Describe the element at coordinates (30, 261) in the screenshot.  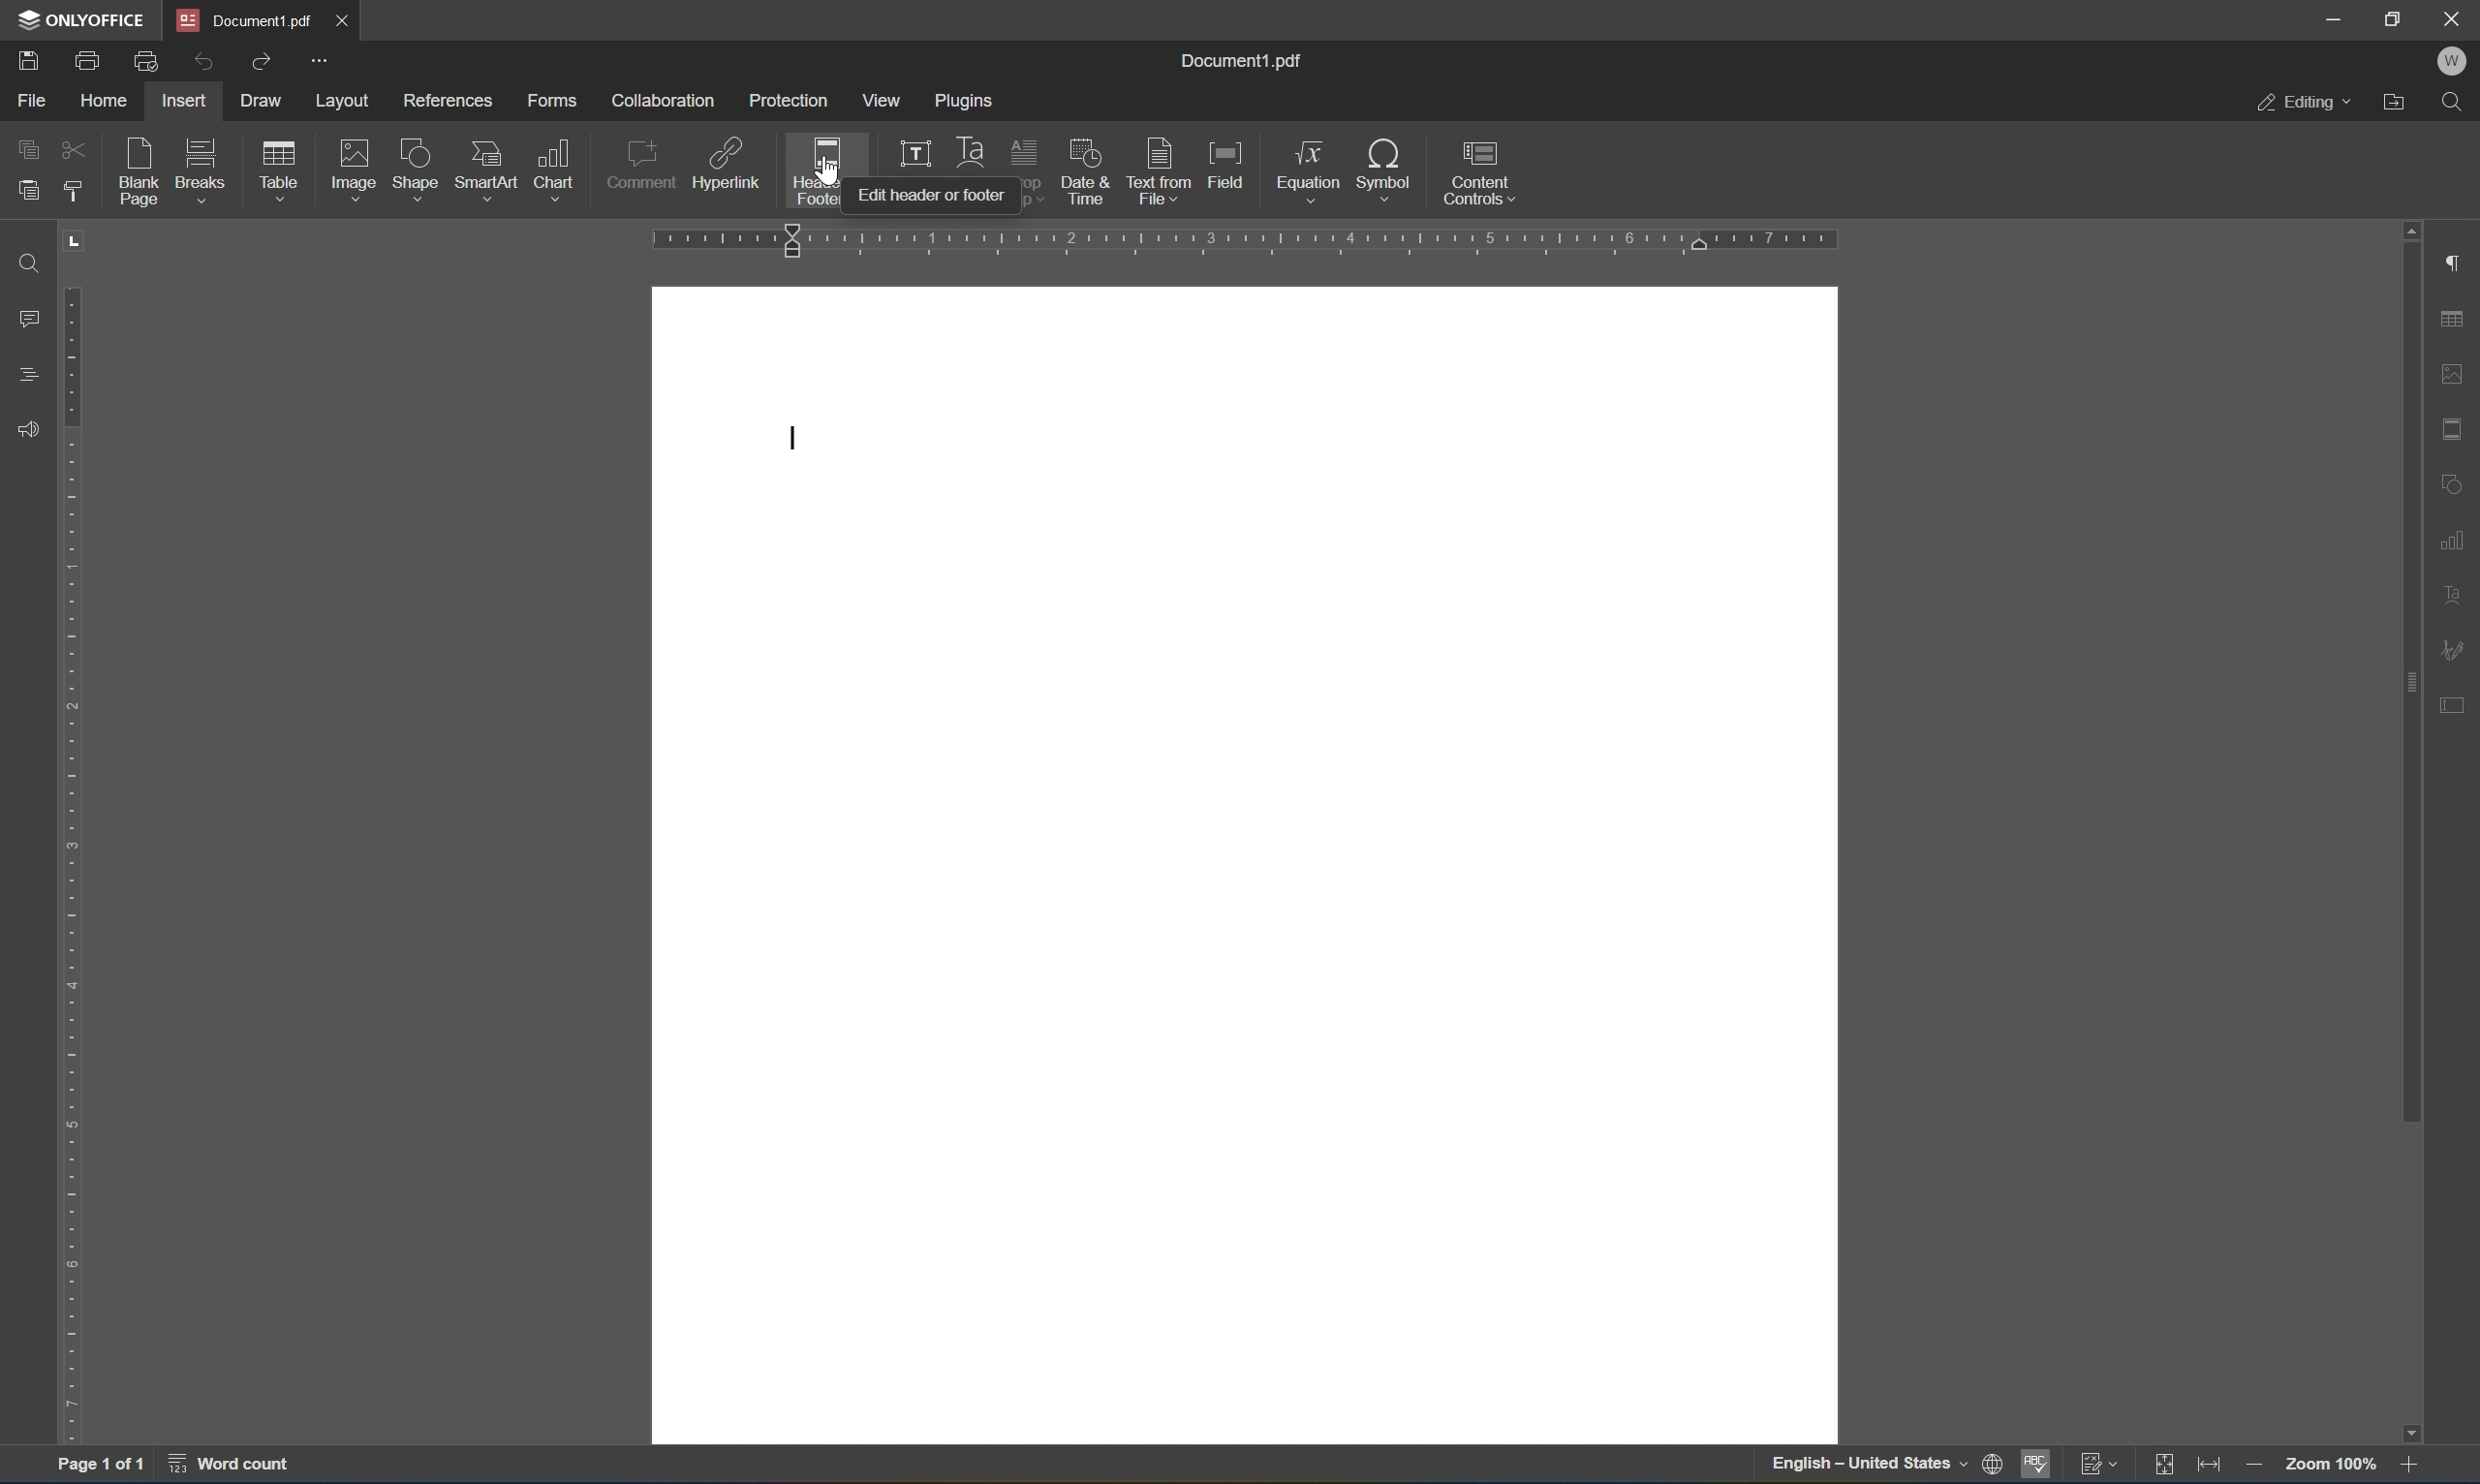
I see `find` at that location.